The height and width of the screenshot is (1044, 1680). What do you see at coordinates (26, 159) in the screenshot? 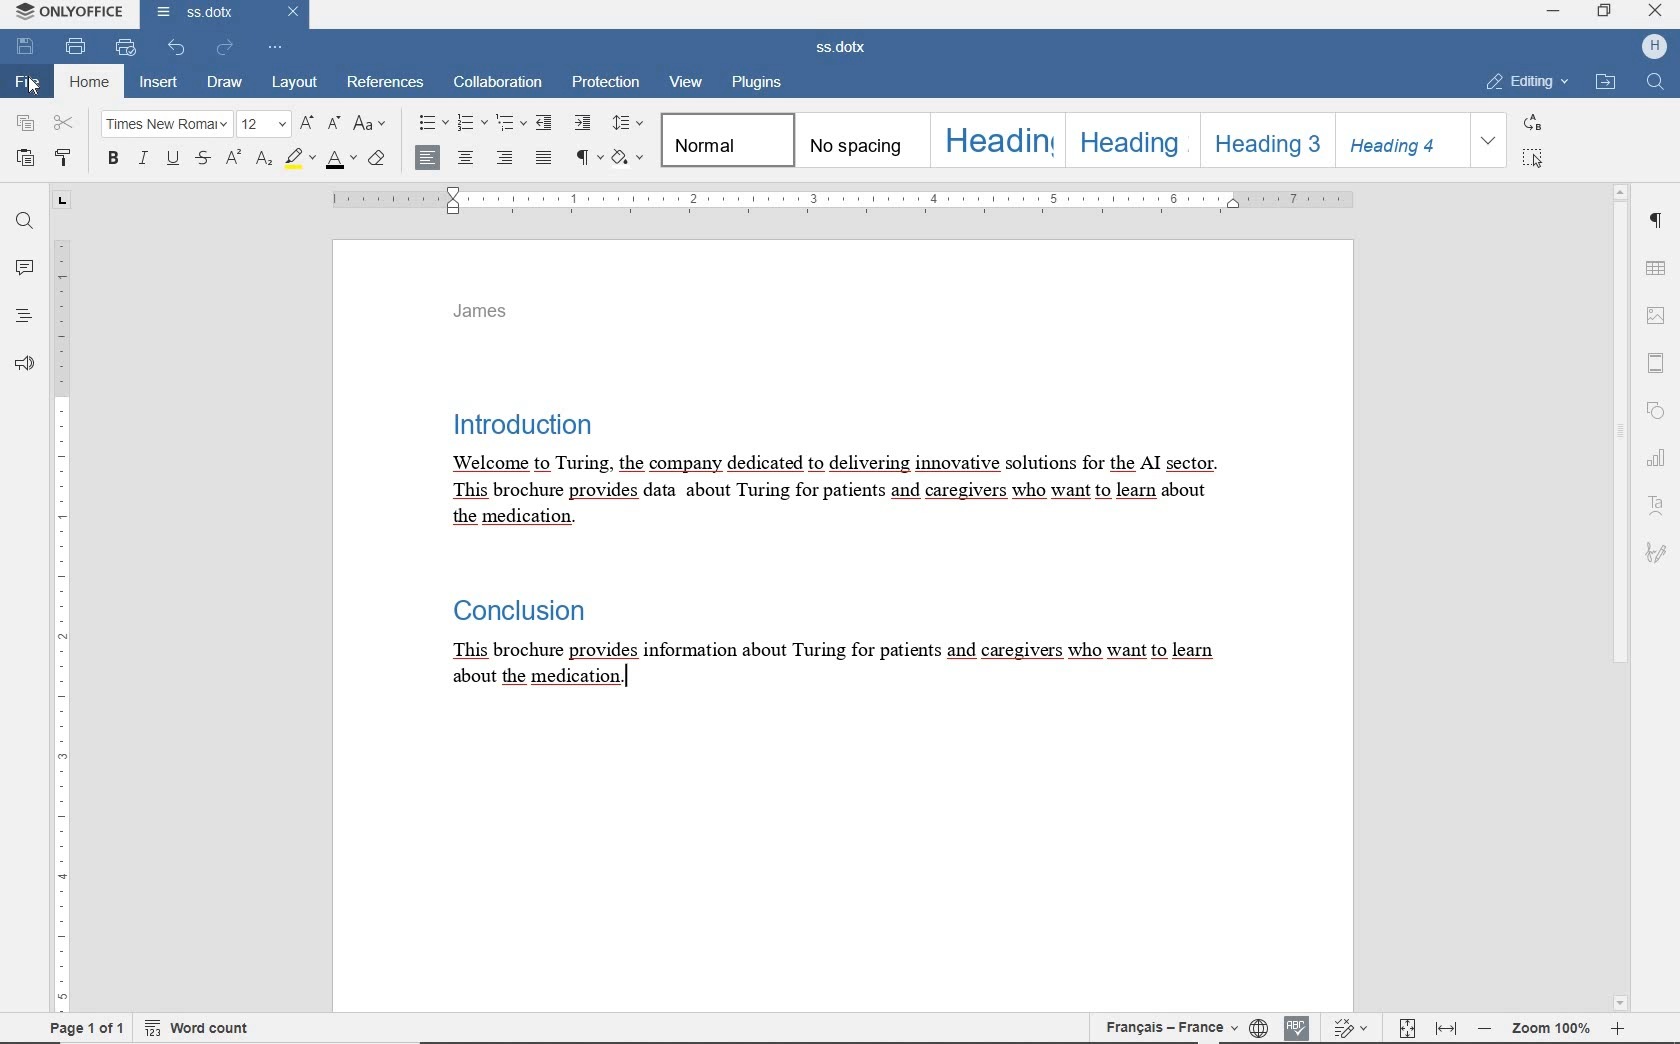
I see `PASTE` at bounding box center [26, 159].